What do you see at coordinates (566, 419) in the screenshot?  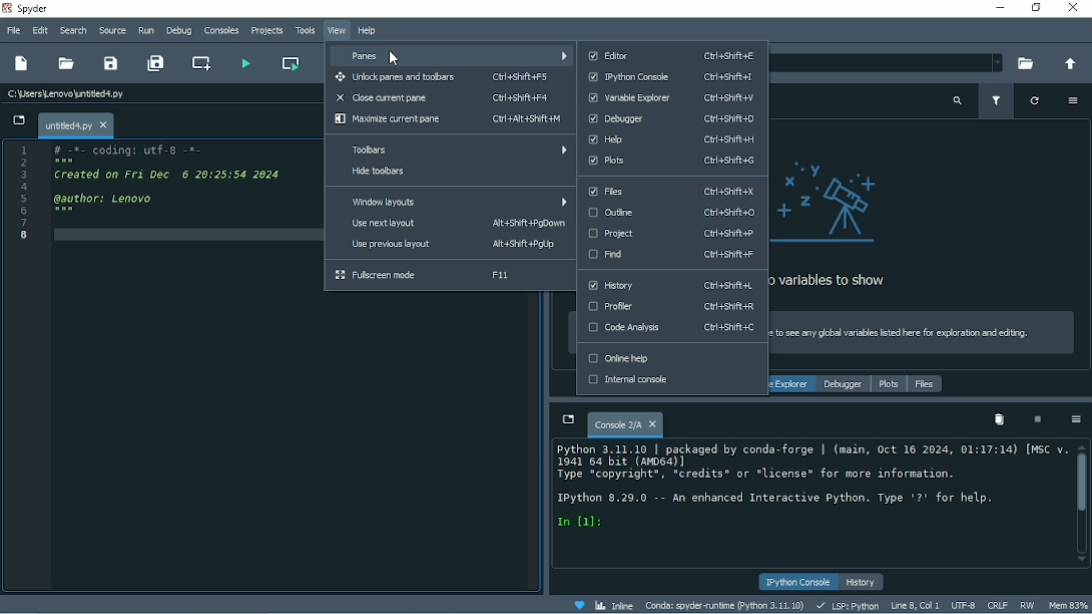 I see `Browse tabs` at bounding box center [566, 419].